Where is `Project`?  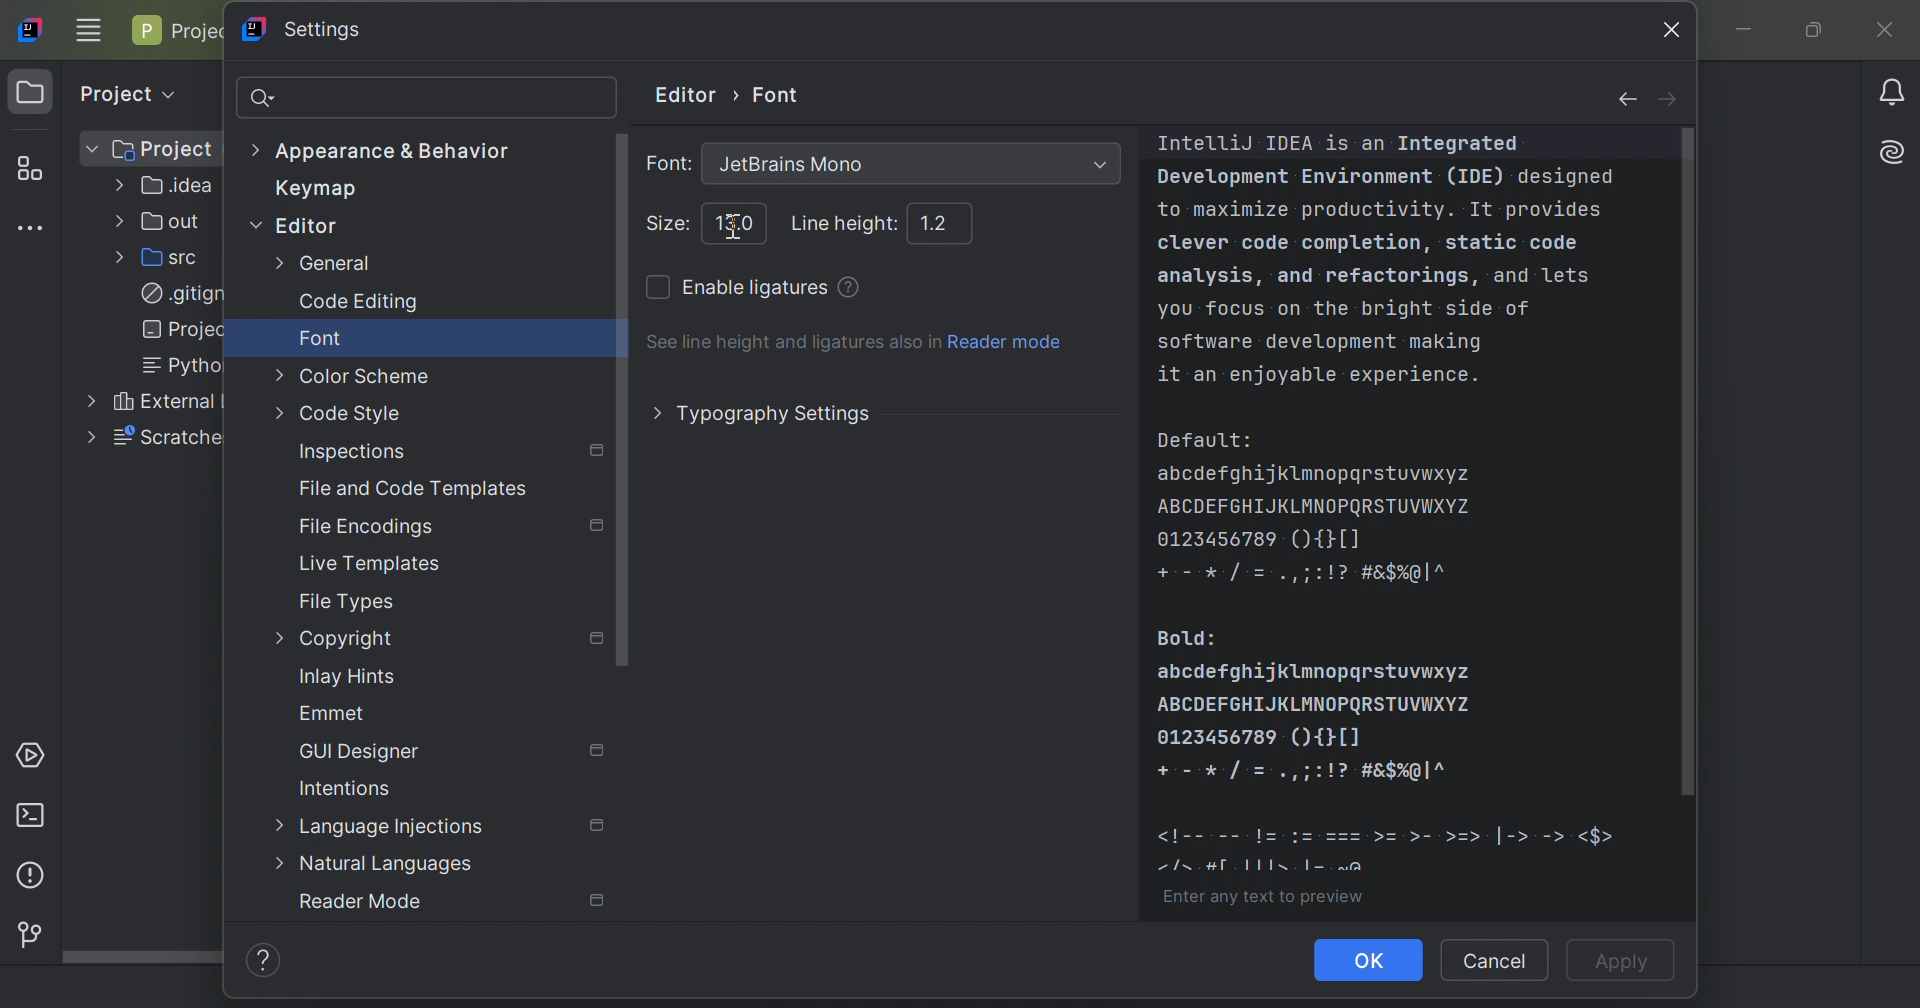
Project is located at coordinates (125, 90).